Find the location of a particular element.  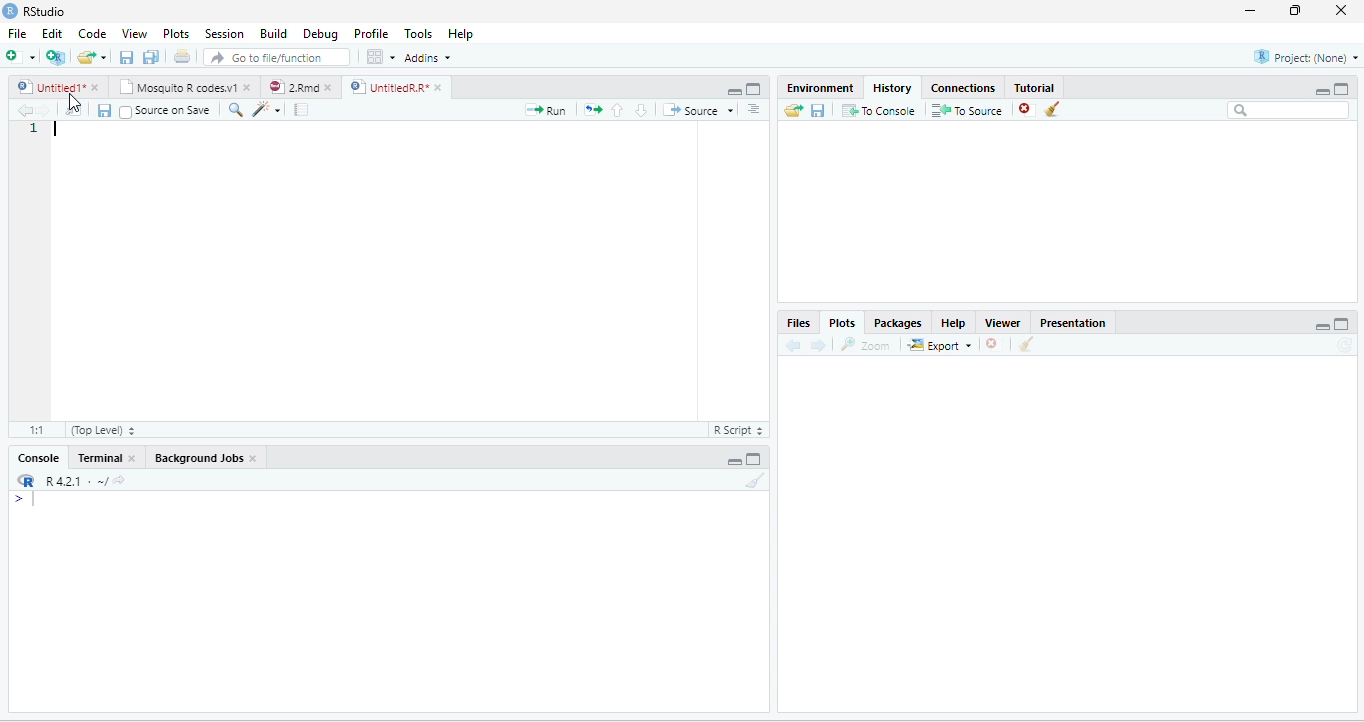

Tools is located at coordinates (419, 33).